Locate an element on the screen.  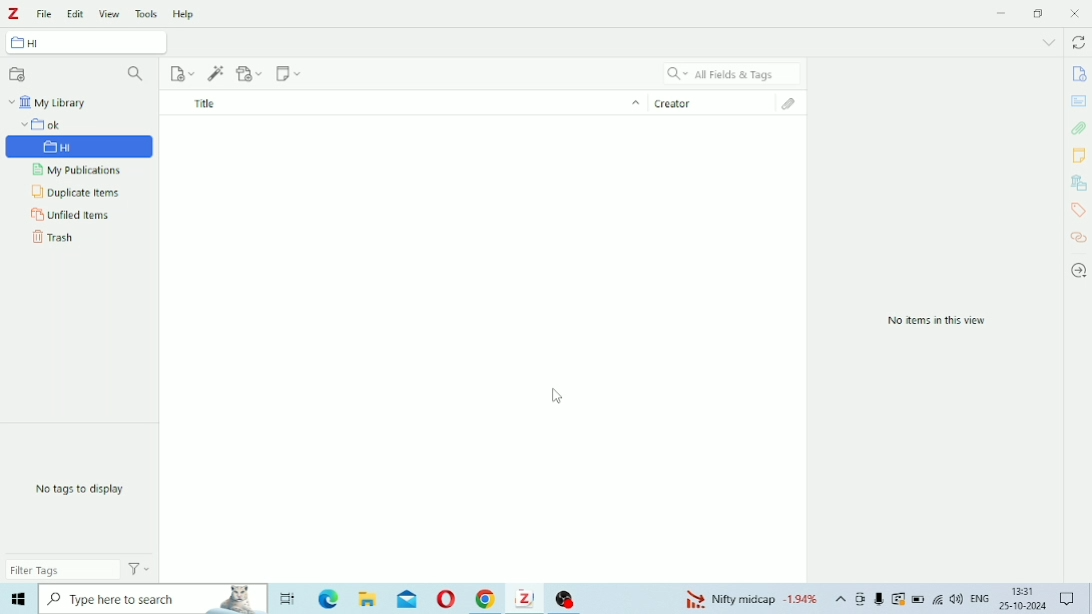
Help is located at coordinates (184, 13).